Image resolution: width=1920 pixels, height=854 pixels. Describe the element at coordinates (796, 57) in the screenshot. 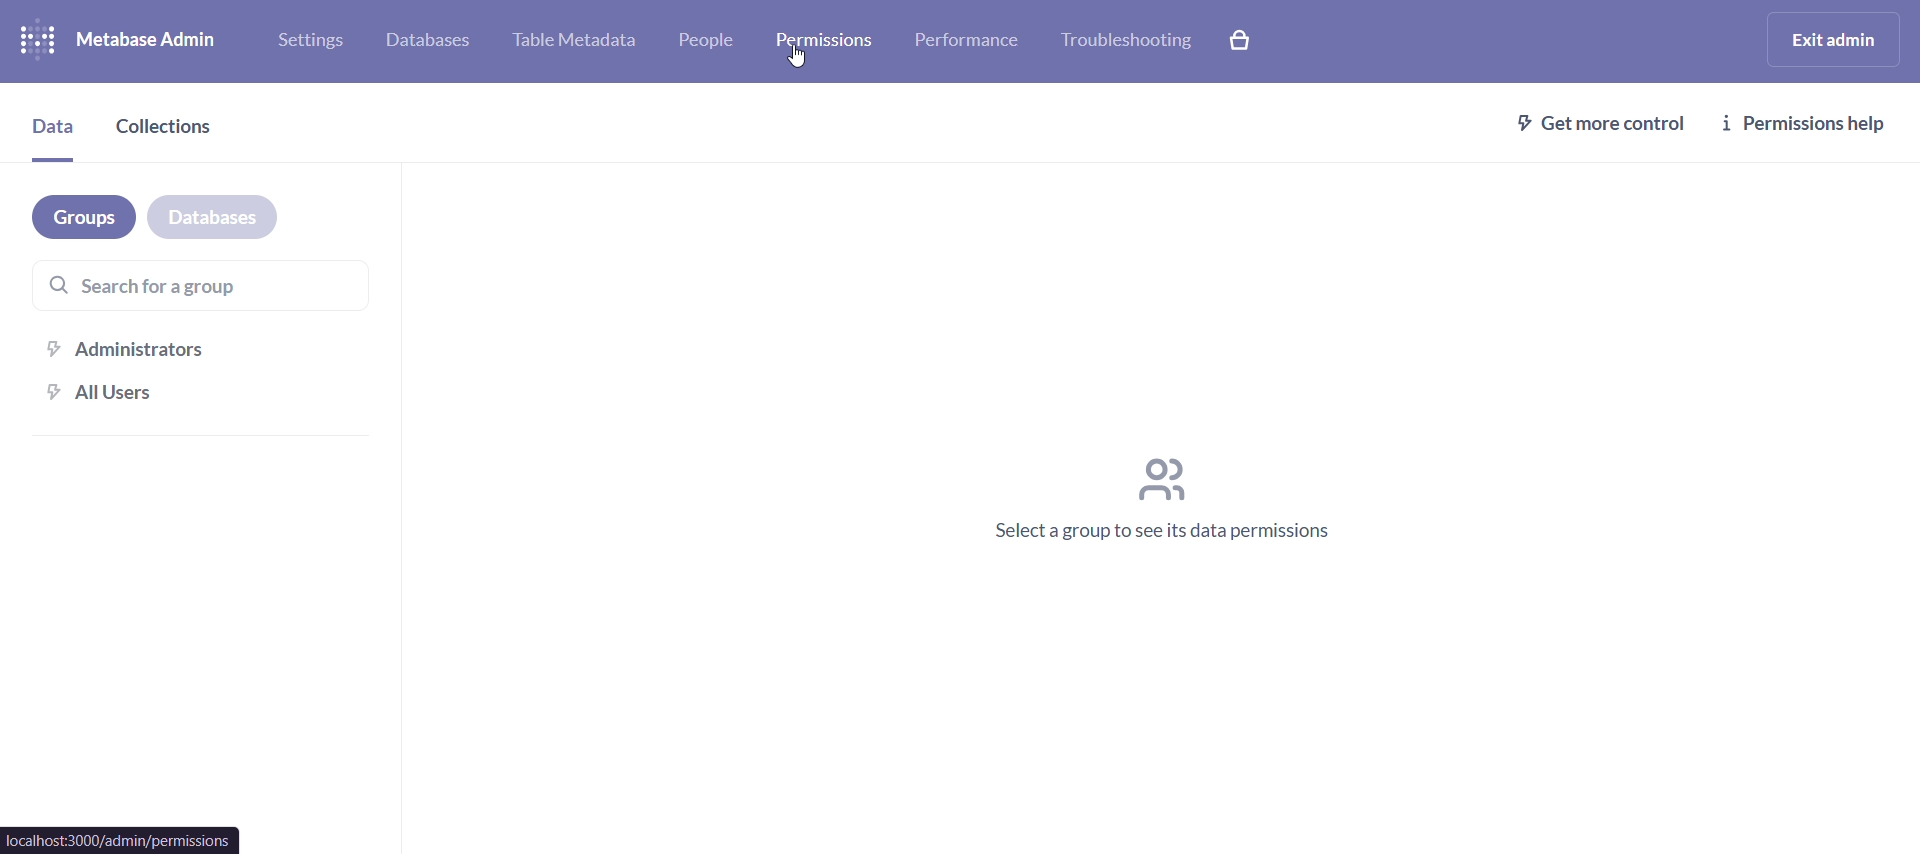

I see `cursor` at that location.